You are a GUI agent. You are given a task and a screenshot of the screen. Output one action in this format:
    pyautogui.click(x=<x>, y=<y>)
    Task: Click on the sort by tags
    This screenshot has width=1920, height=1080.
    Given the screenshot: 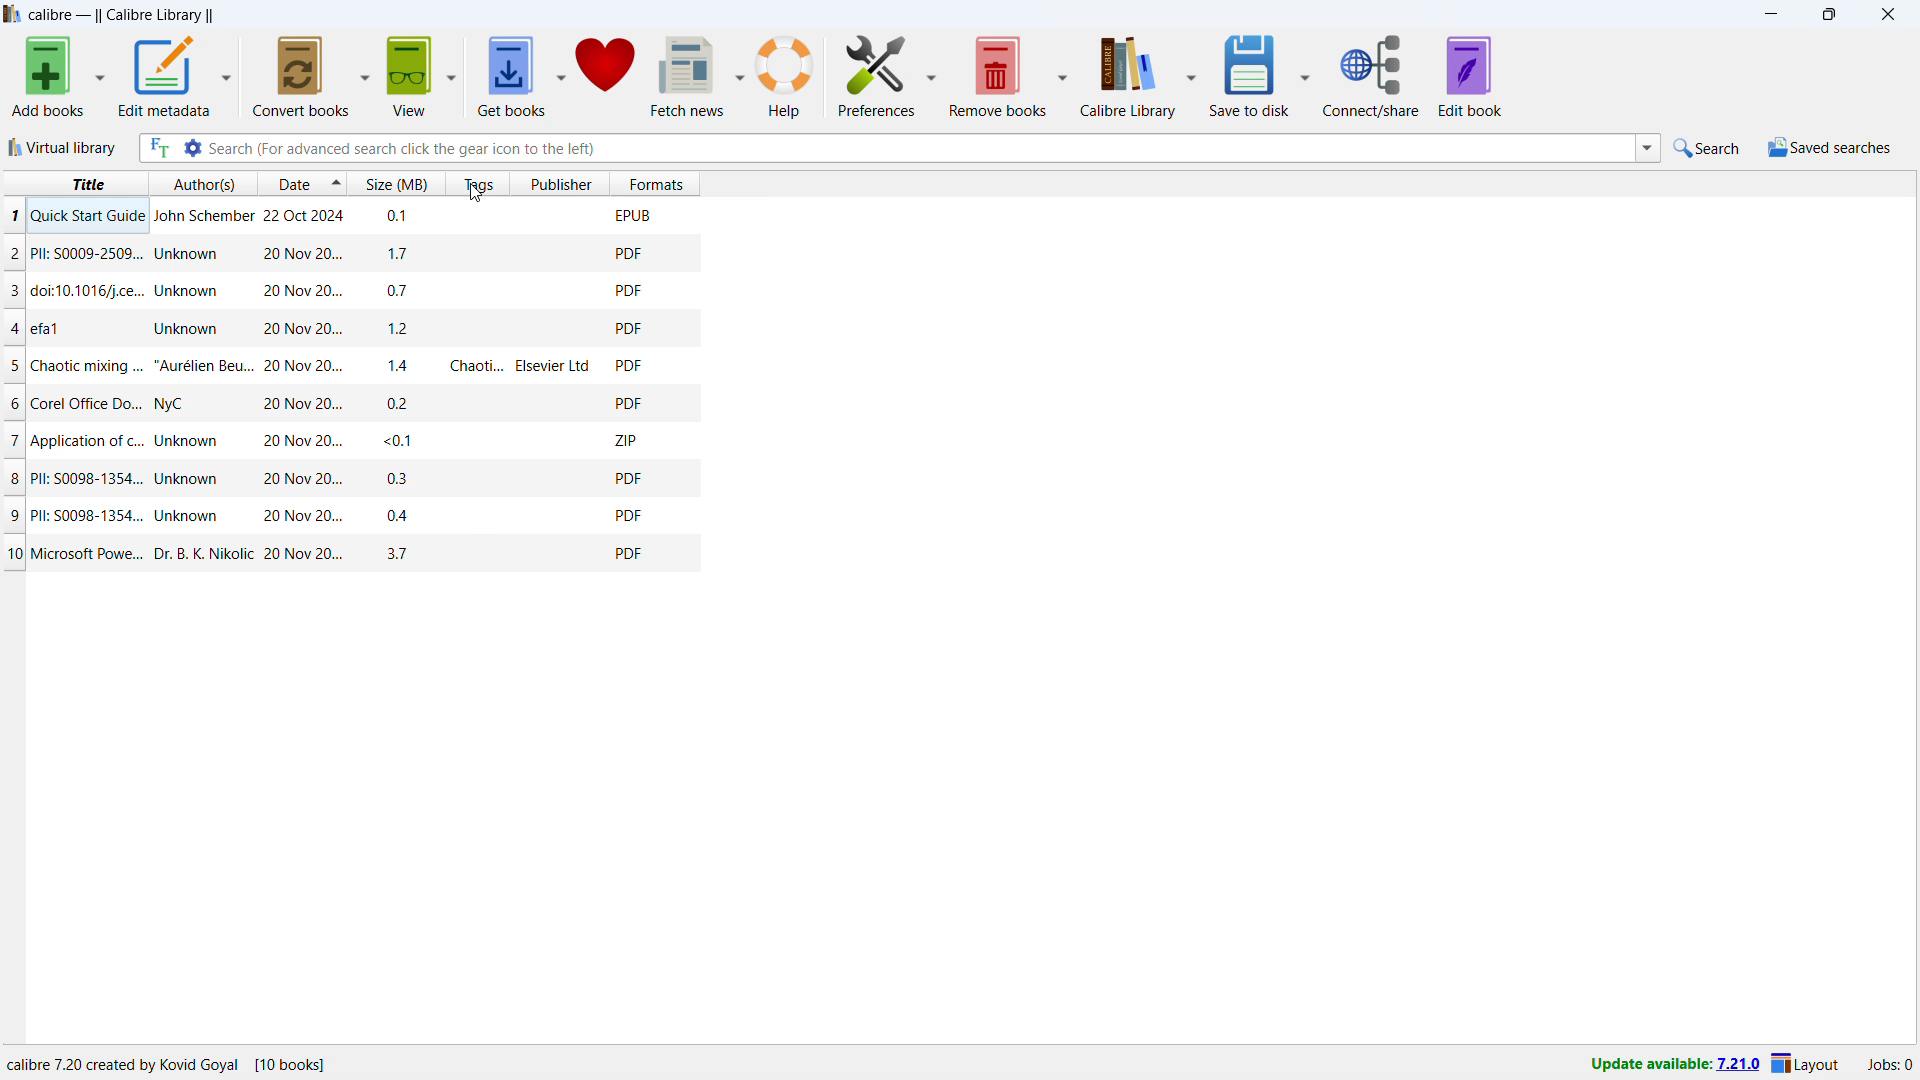 What is the action you would take?
    pyautogui.click(x=480, y=183)
    